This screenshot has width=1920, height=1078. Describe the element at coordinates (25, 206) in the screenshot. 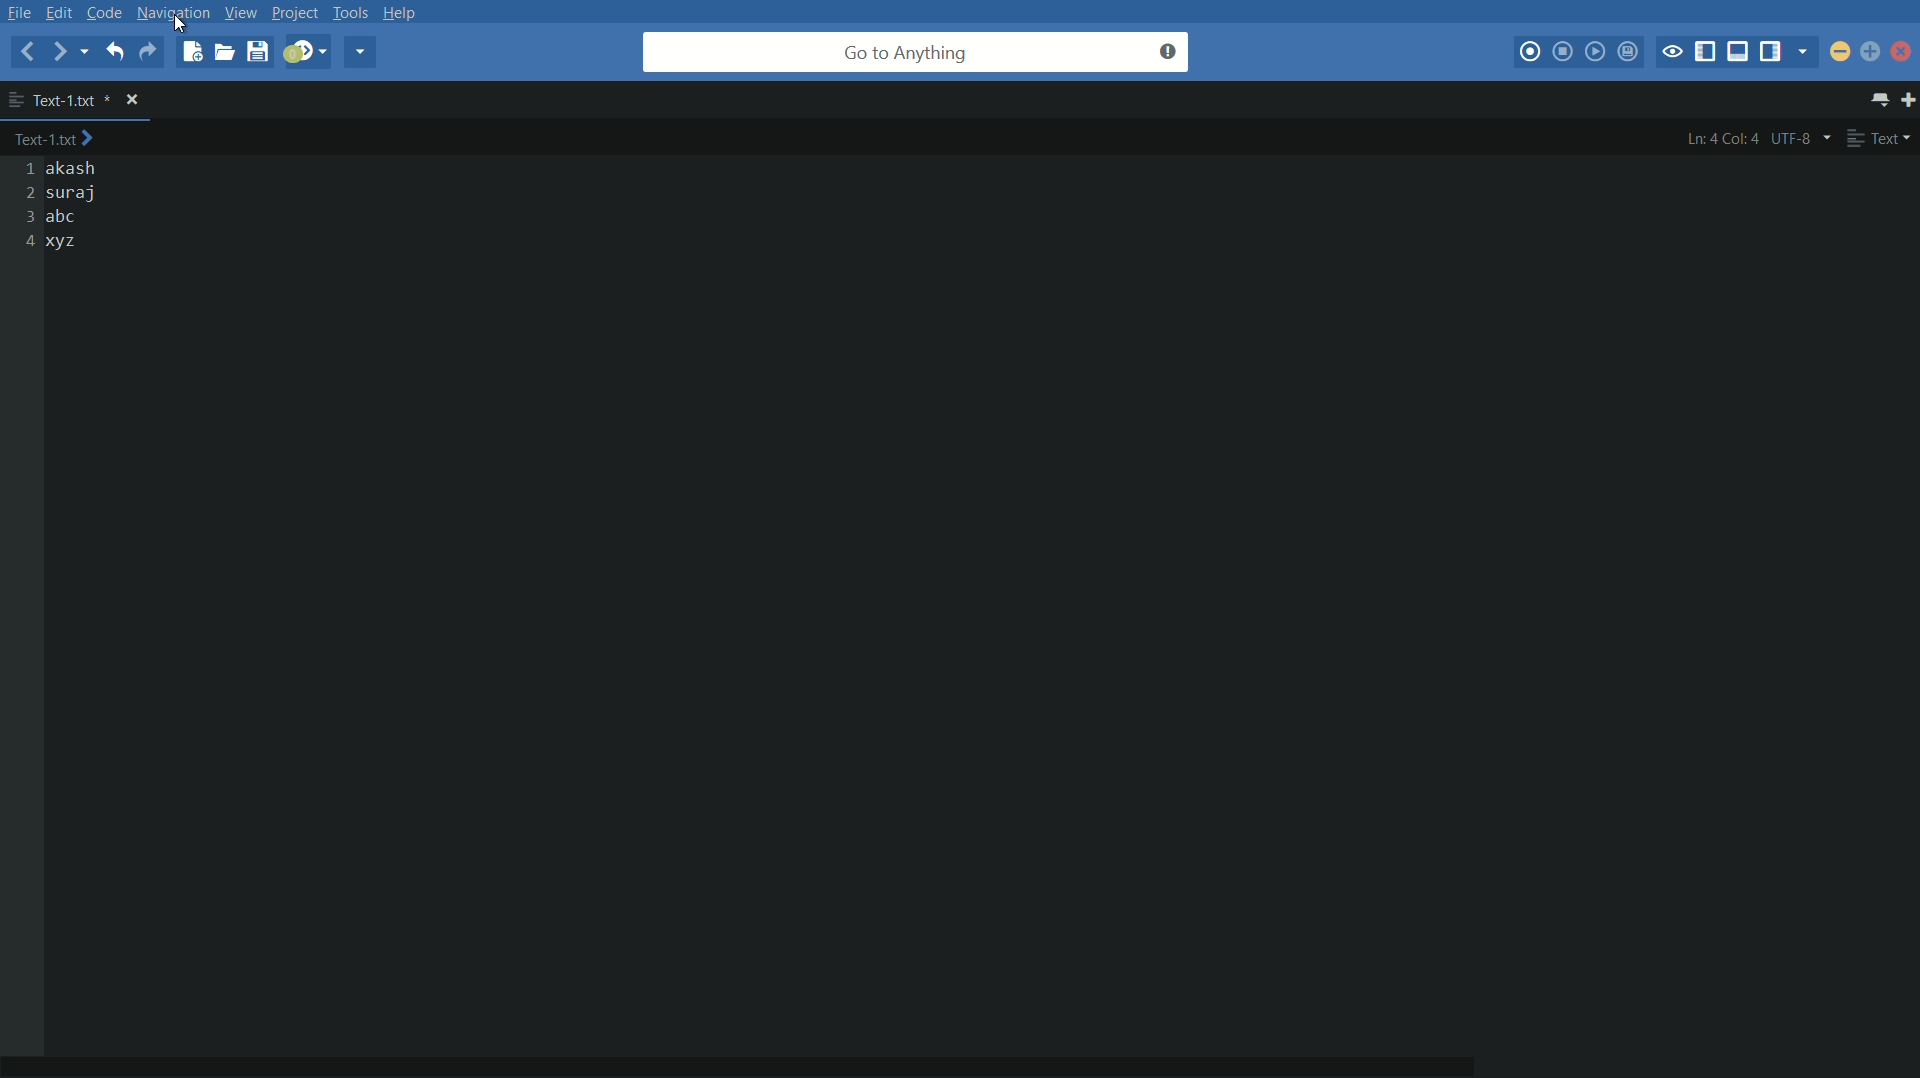

I see `1 2 3 4` at that location.